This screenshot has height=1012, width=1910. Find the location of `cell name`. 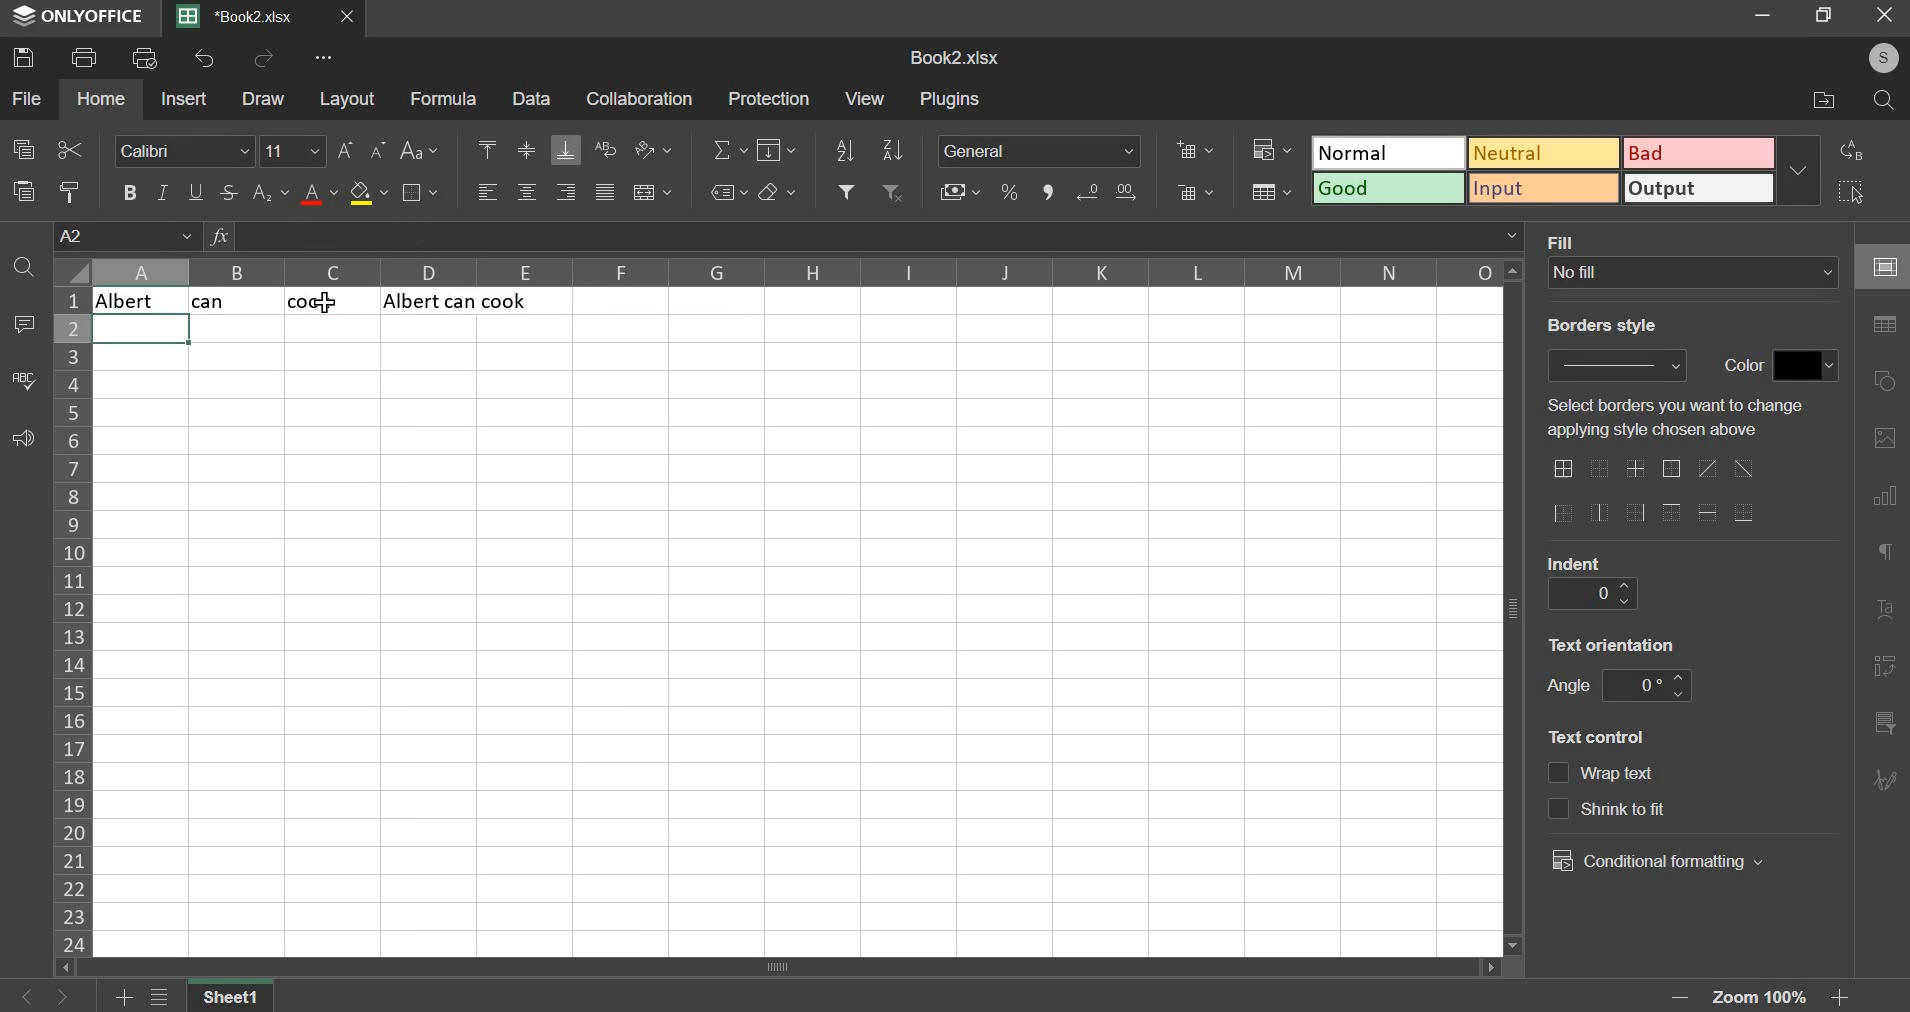

cell name is located at coordinates (127, 237).